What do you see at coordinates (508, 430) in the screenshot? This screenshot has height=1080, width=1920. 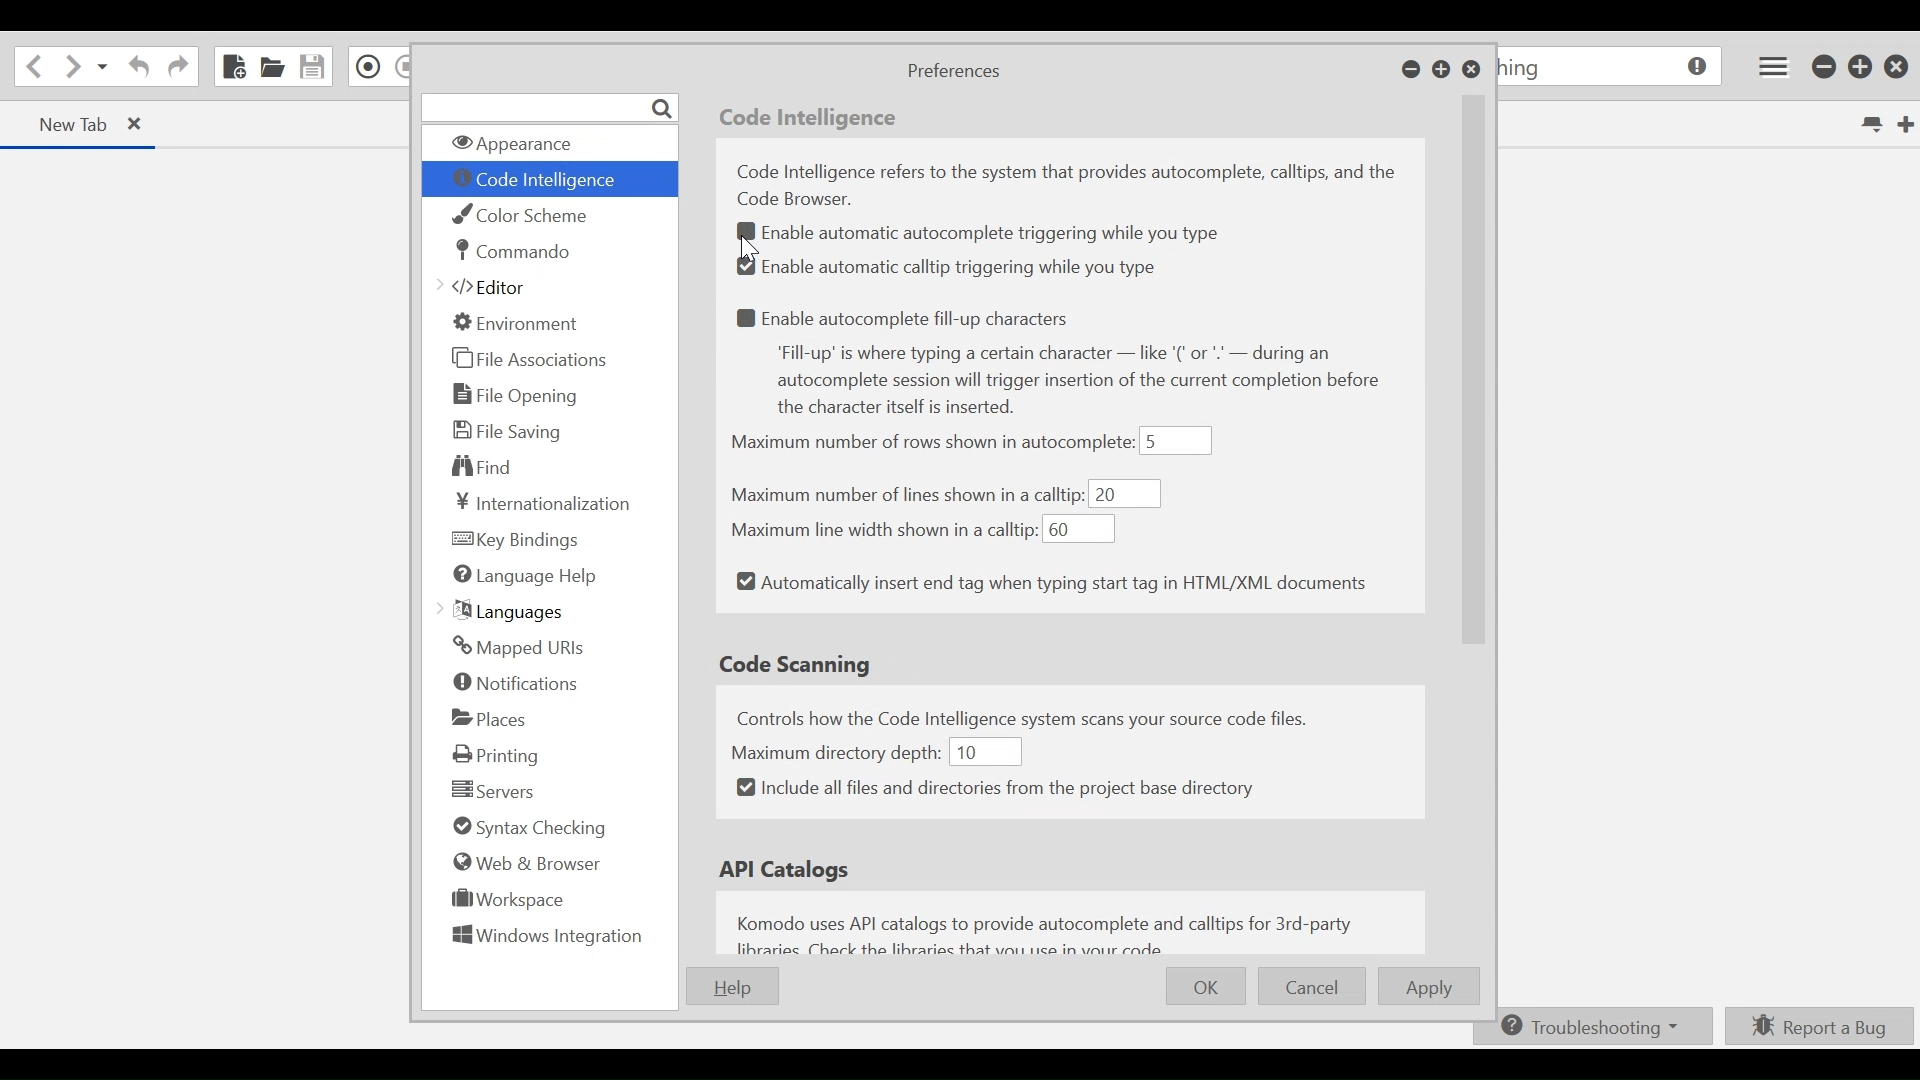 I see `File Saving` at bounding box center [508, 430].